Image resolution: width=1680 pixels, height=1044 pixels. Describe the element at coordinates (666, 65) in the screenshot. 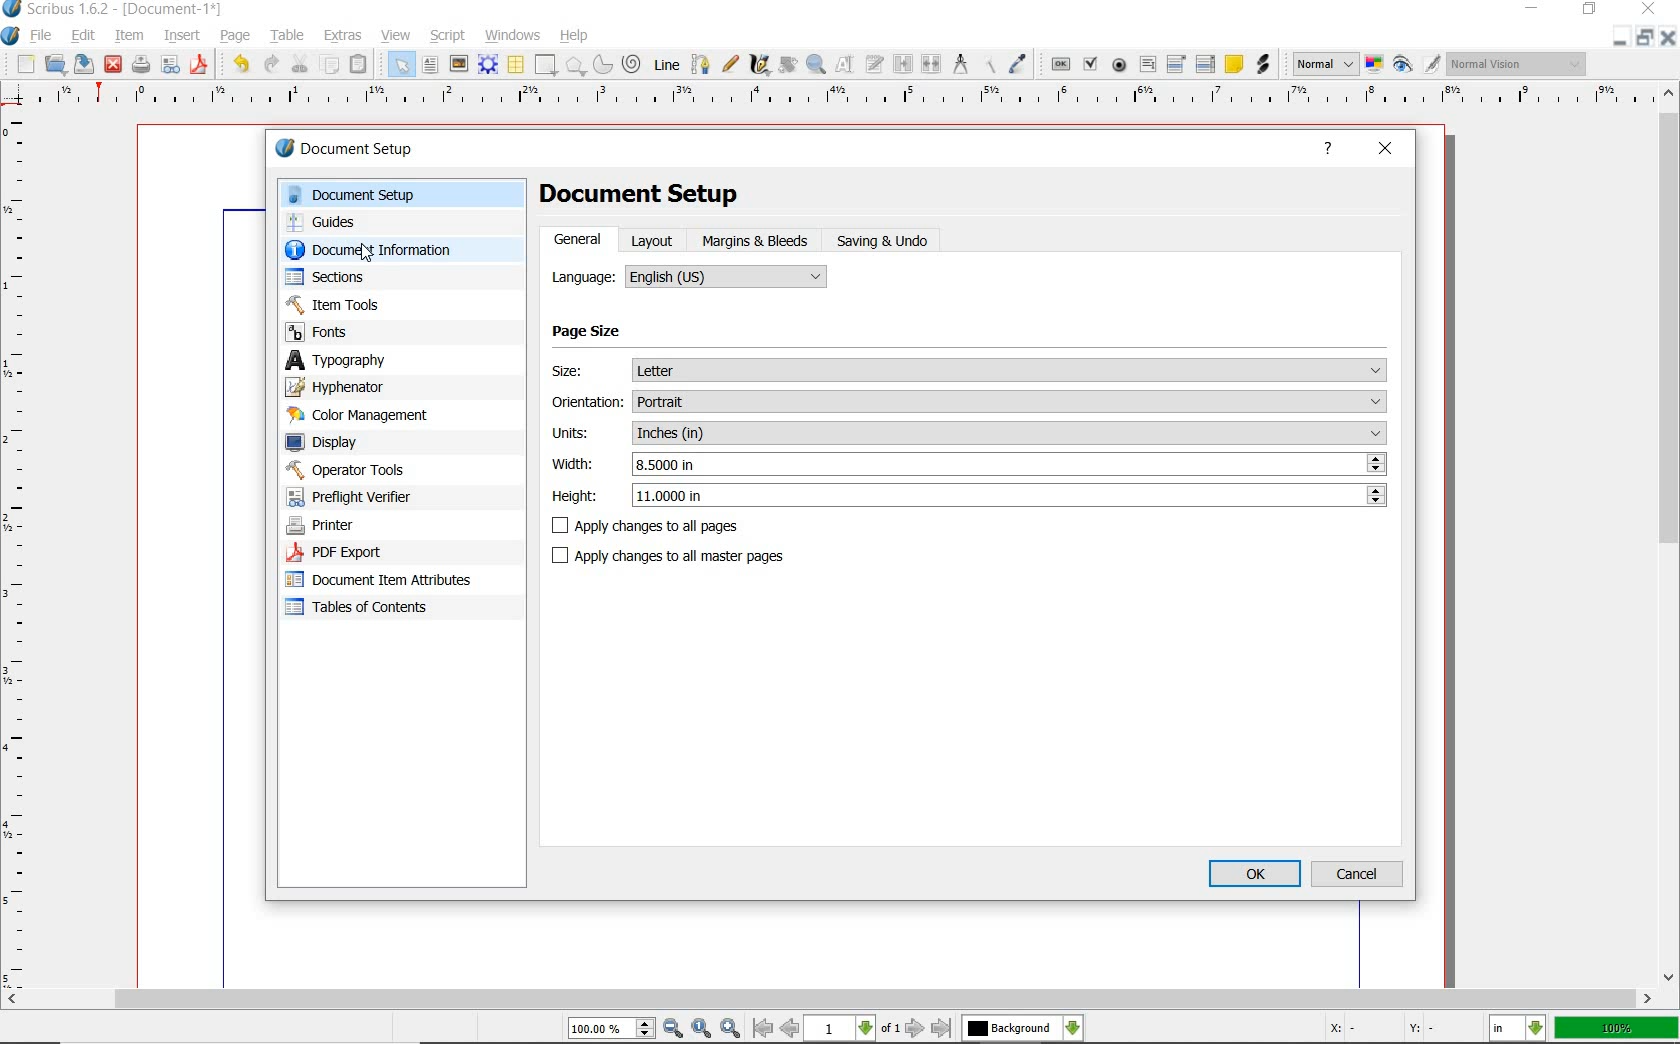

I see `Line` at that location.